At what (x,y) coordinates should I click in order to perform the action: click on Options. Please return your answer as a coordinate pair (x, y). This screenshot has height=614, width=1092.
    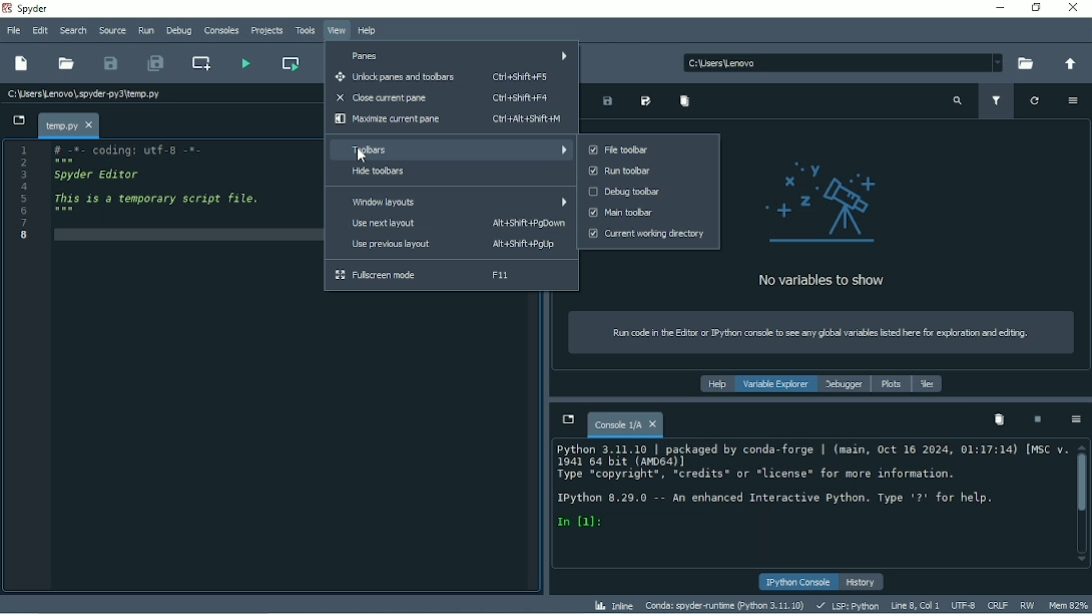
    Looking at the image, I should click on (1075, 420).